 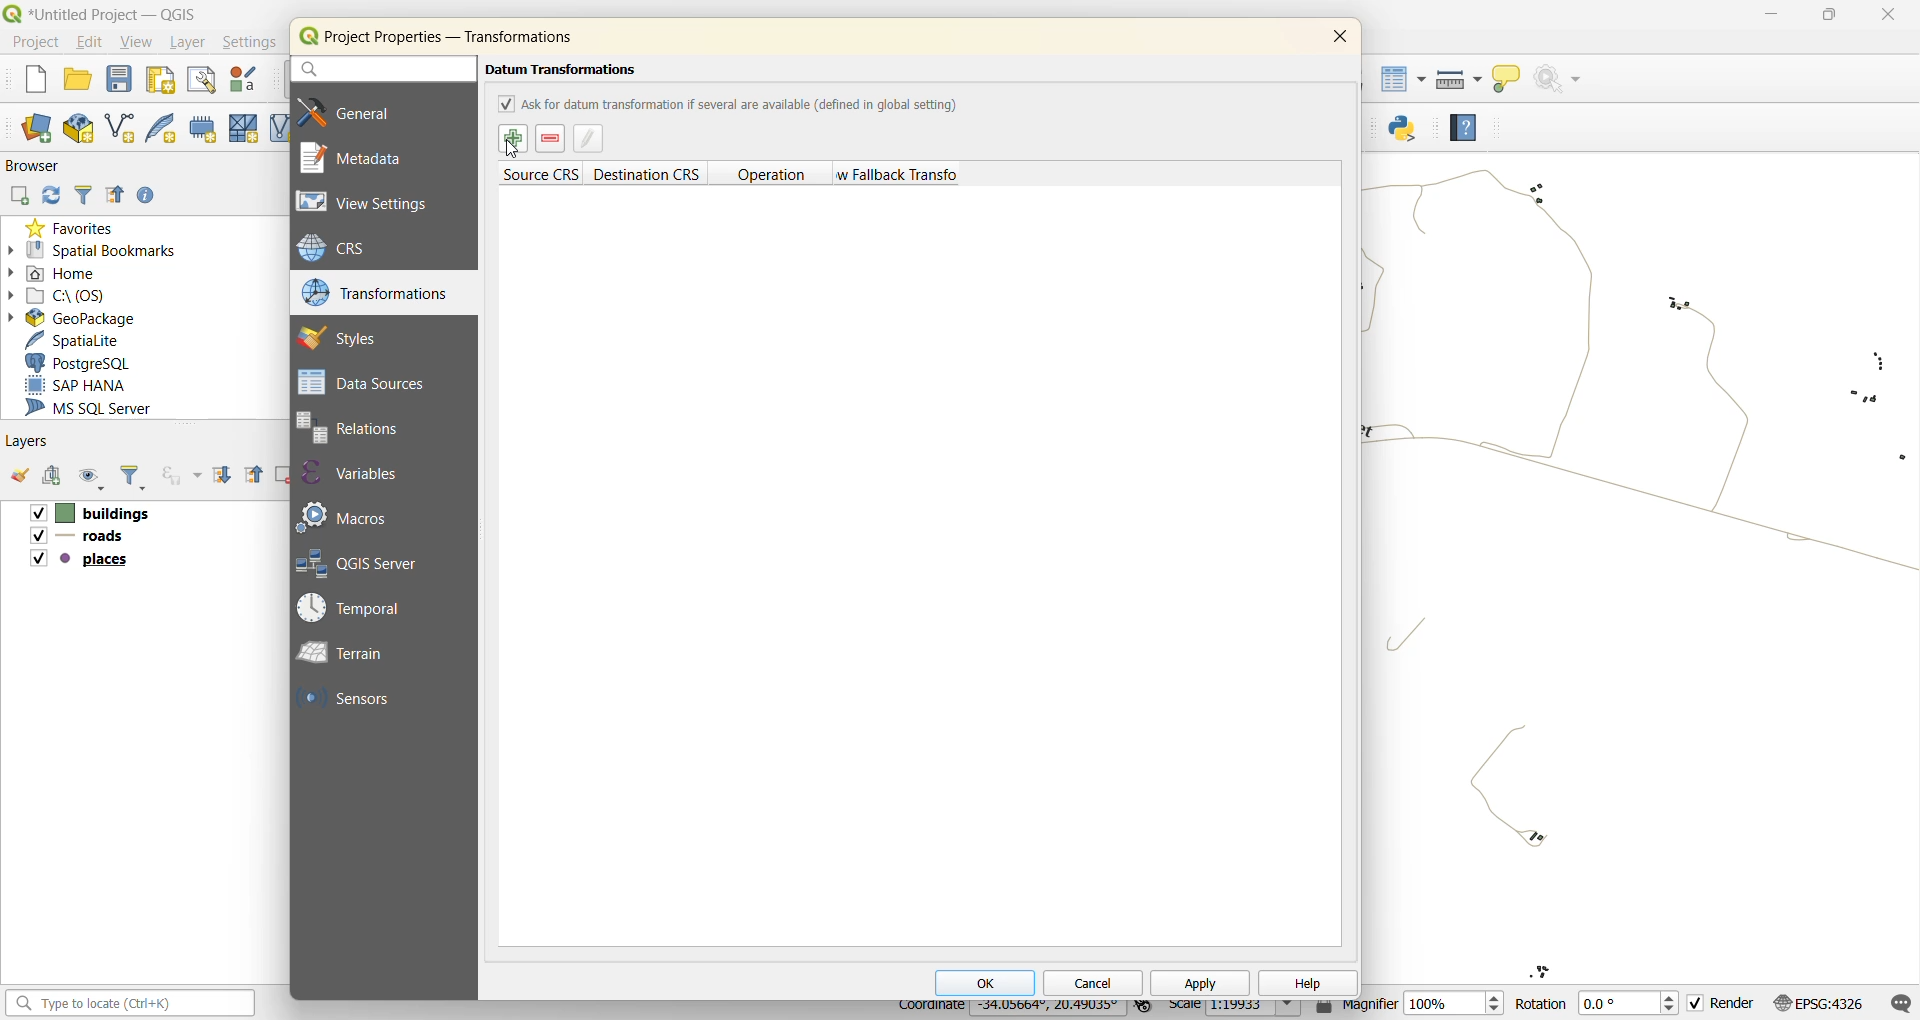 I want to click on places, so click(x=82, y=560).